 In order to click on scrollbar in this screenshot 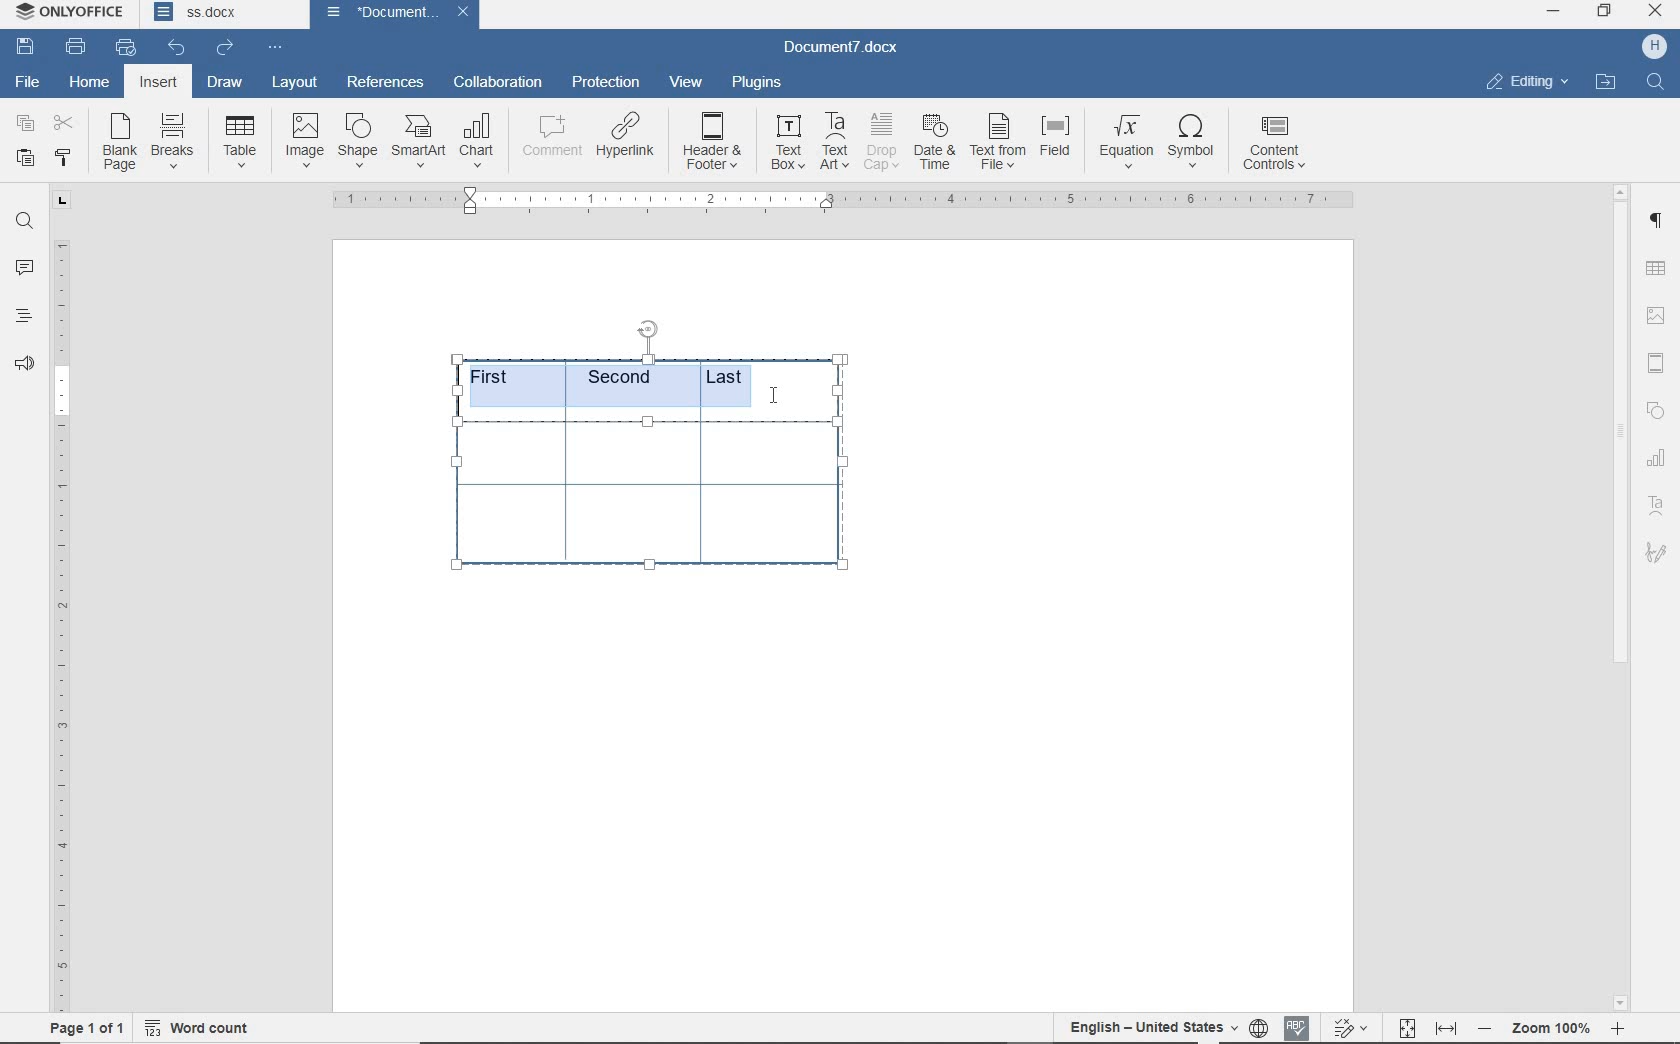, I will do `click(1621, 597)`.